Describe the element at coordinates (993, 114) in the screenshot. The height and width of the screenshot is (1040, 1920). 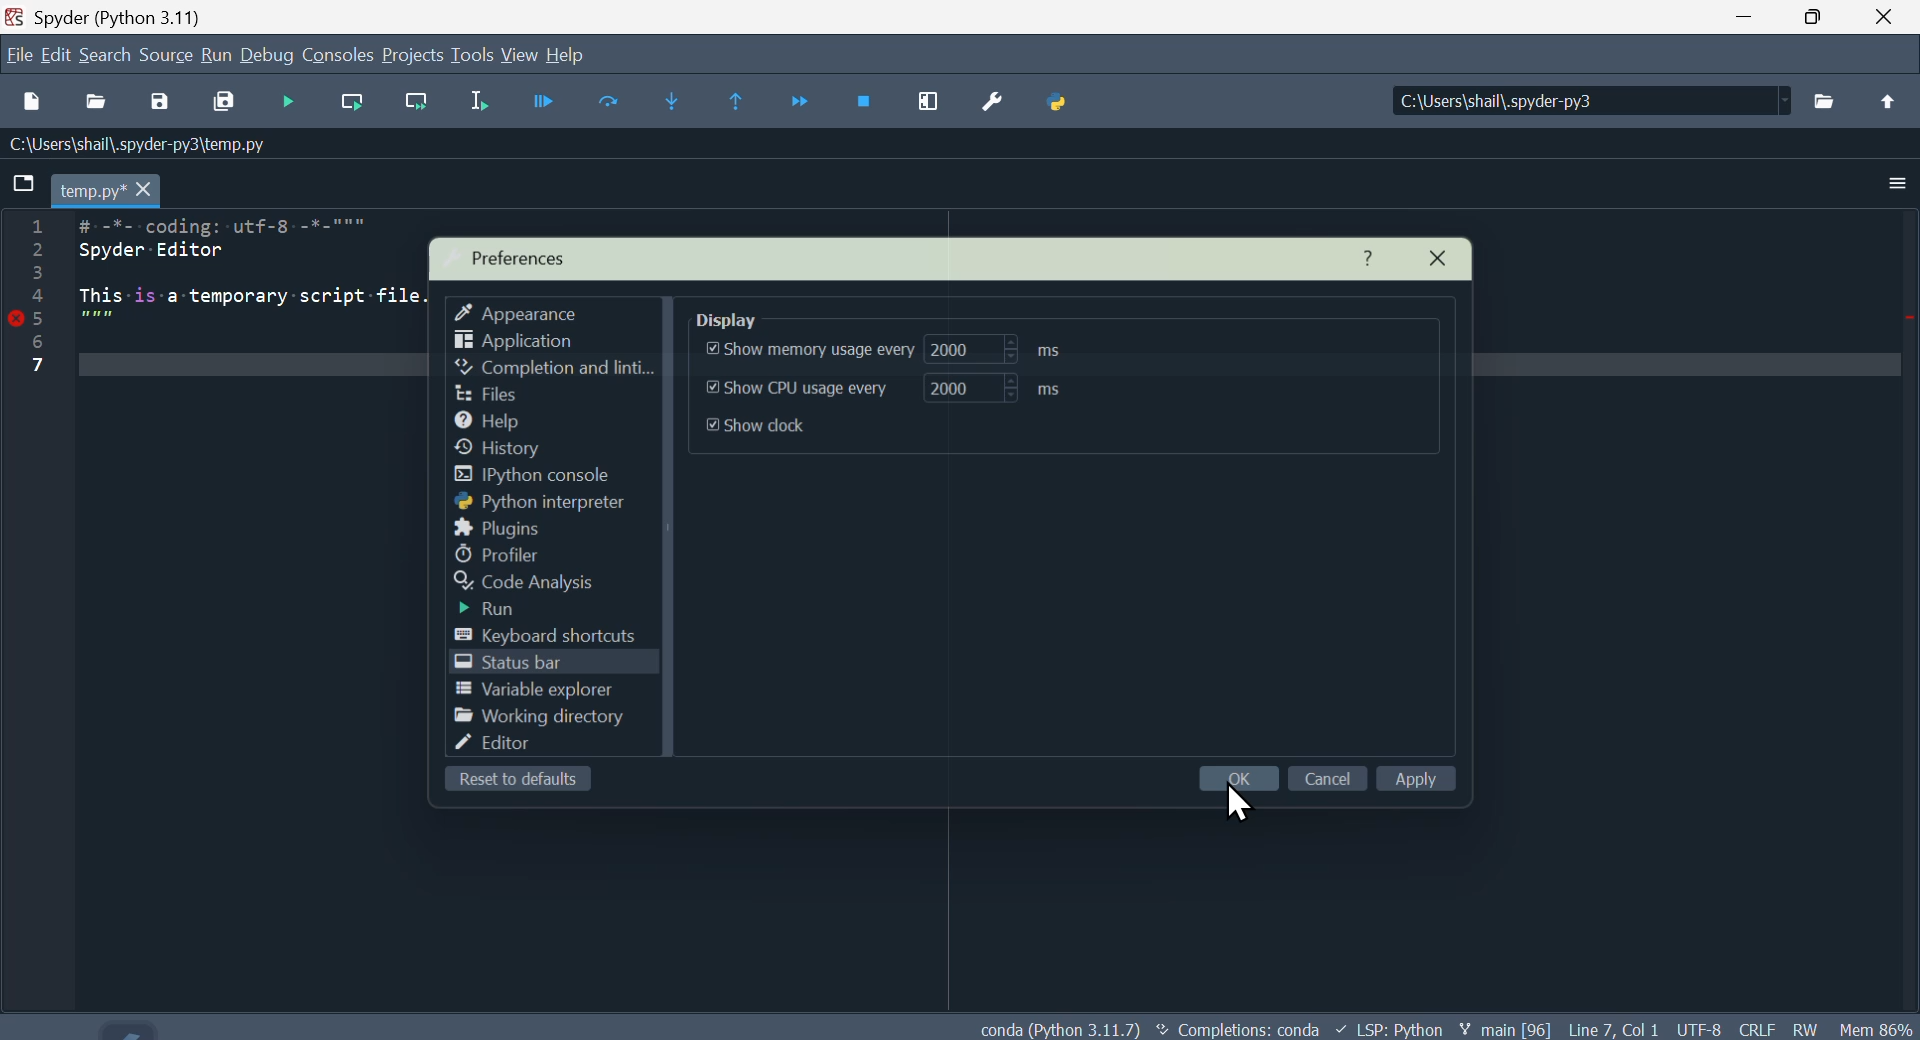
I see `Preferences` at that location.